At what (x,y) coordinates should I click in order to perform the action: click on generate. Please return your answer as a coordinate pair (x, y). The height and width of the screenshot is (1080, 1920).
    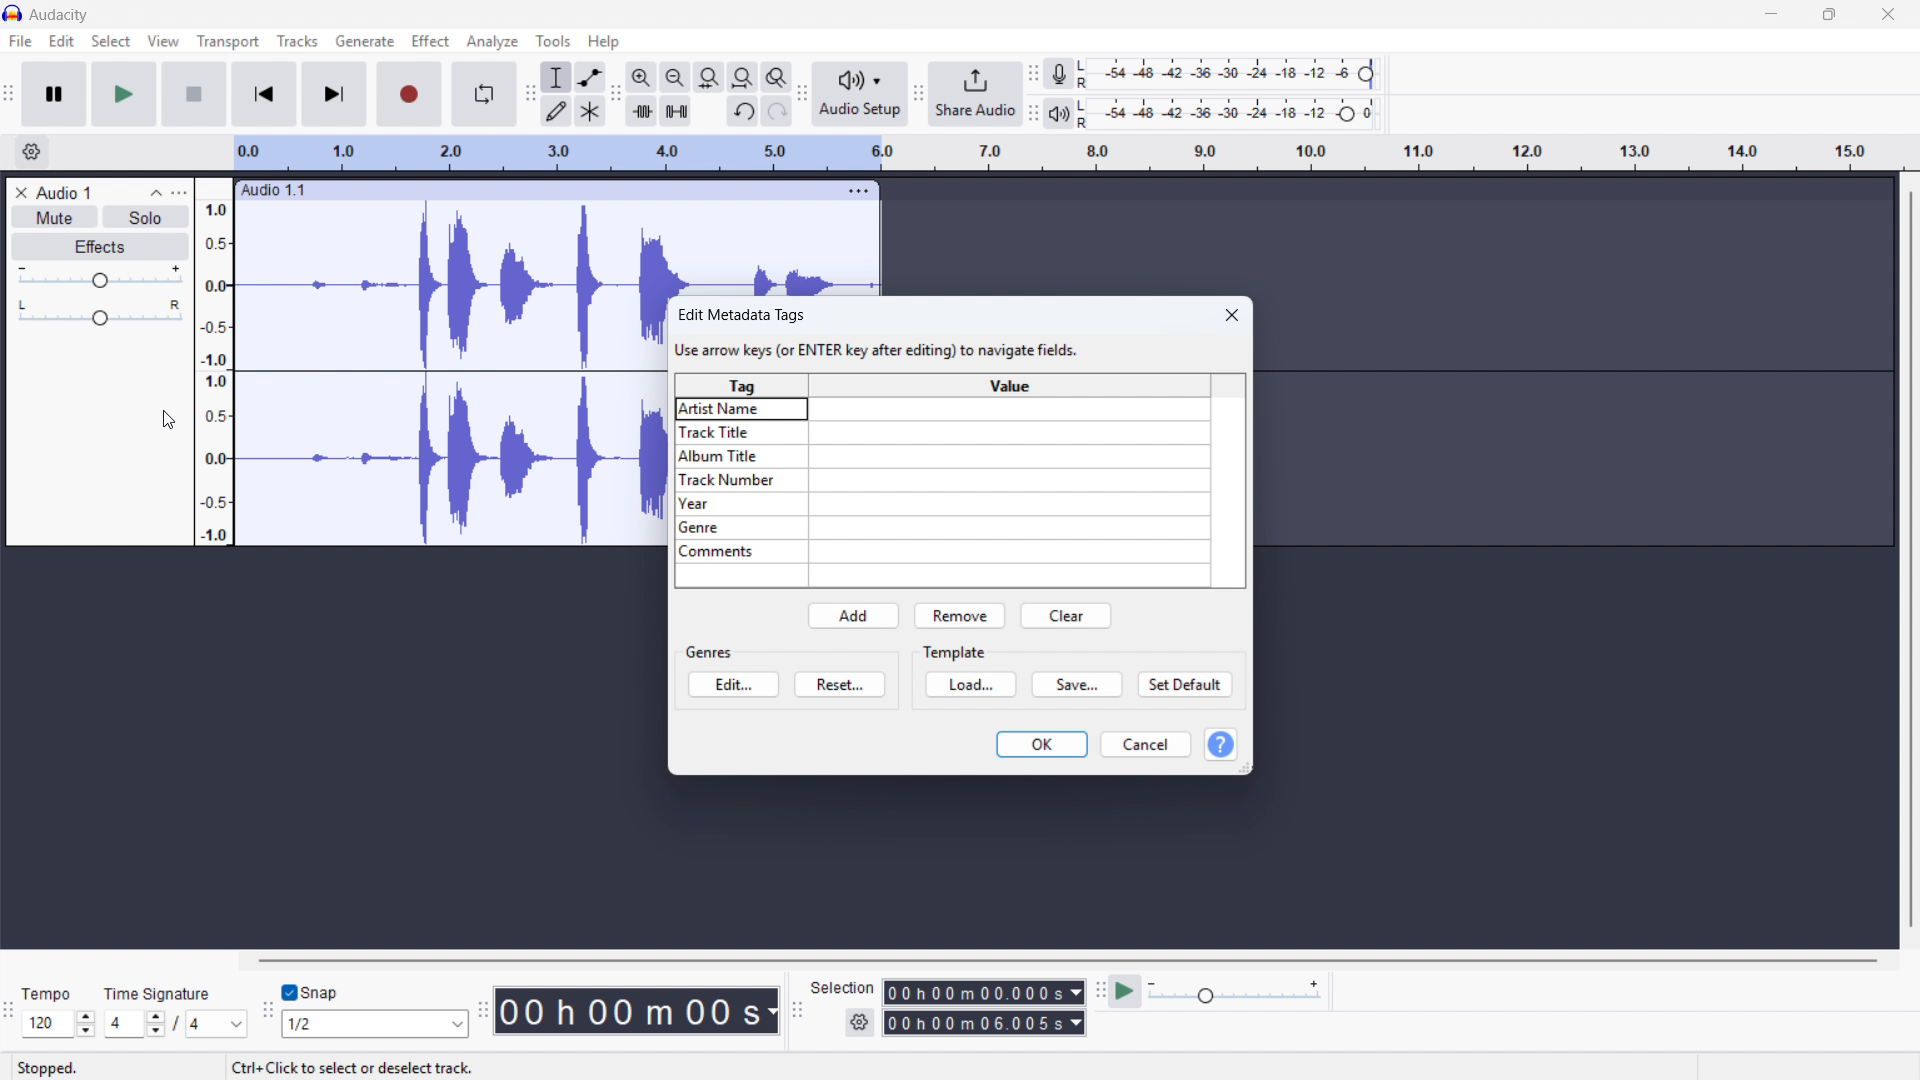
    Looking at the image, I should click on (365, 41).